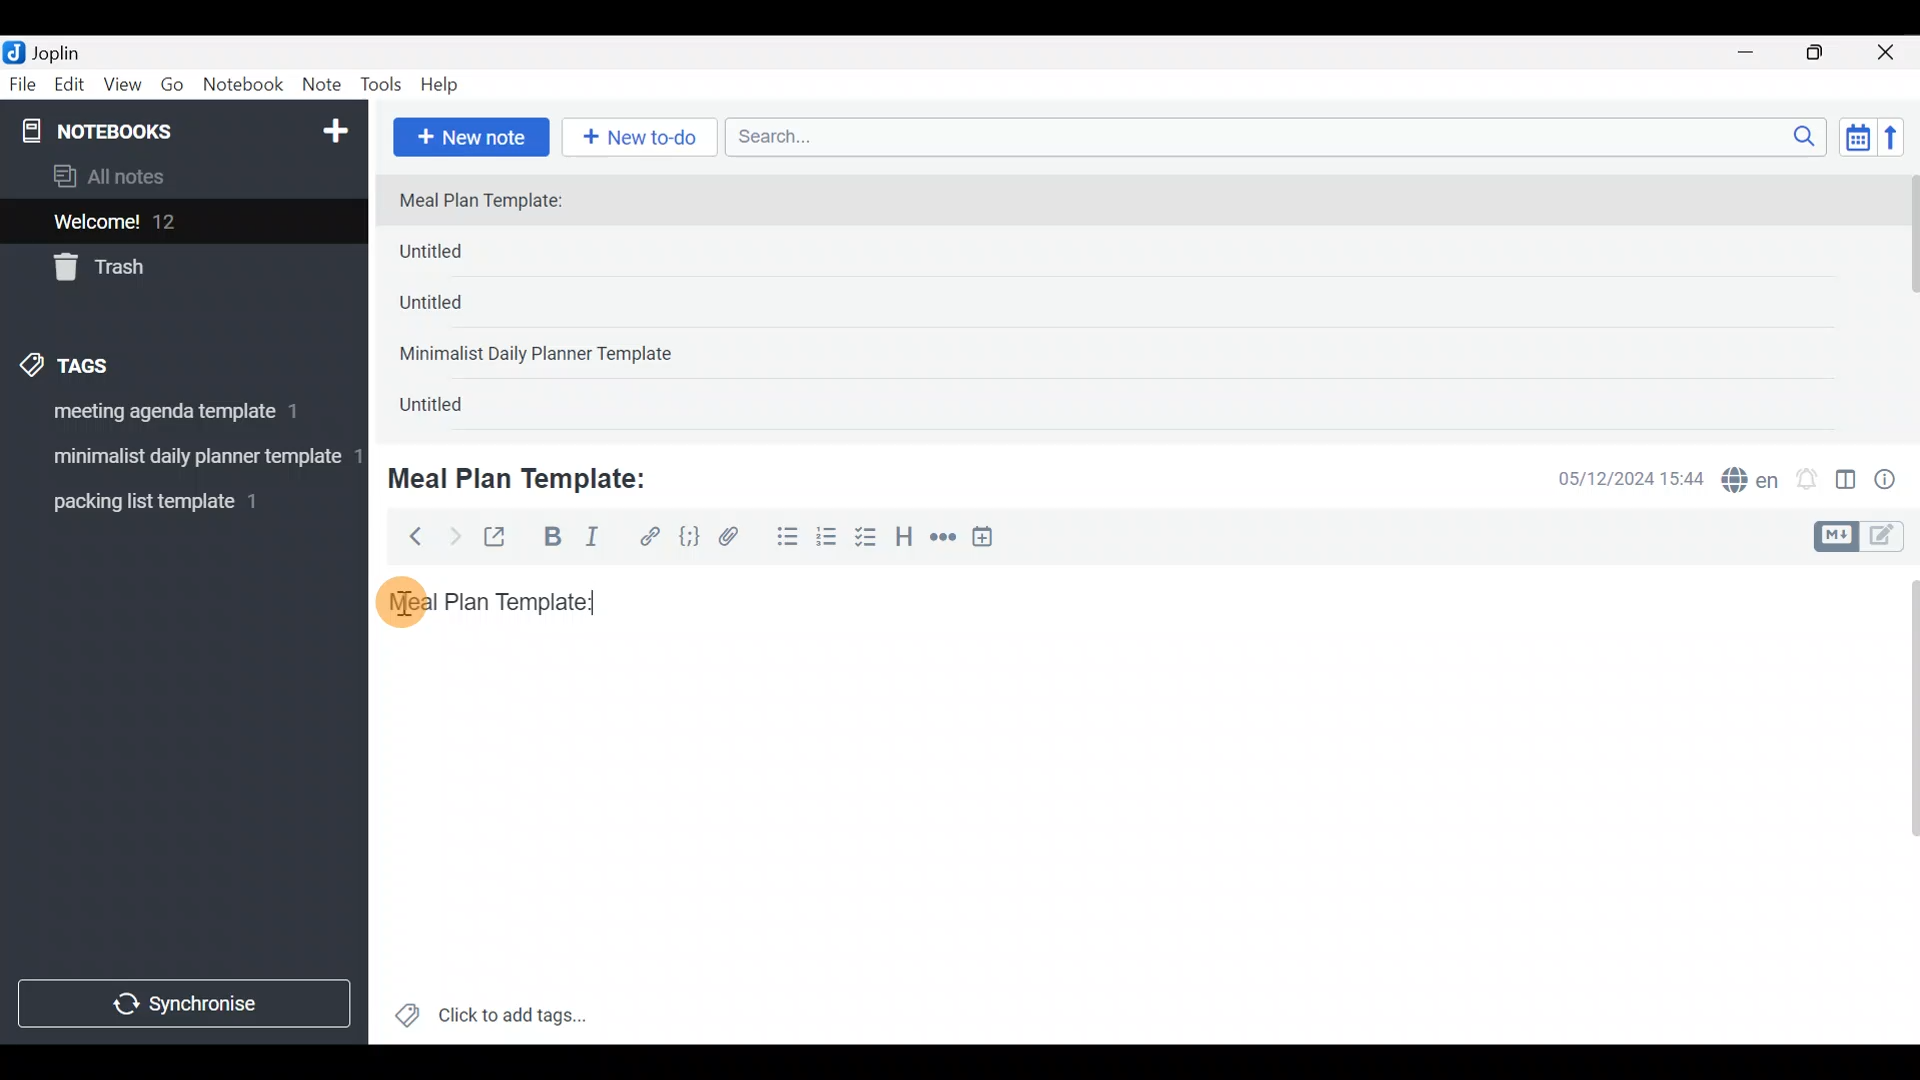 The image size is (1920, 1080). Describe the element at coordinates (905, 540) in the screenshot. I see `Heading` at that location.